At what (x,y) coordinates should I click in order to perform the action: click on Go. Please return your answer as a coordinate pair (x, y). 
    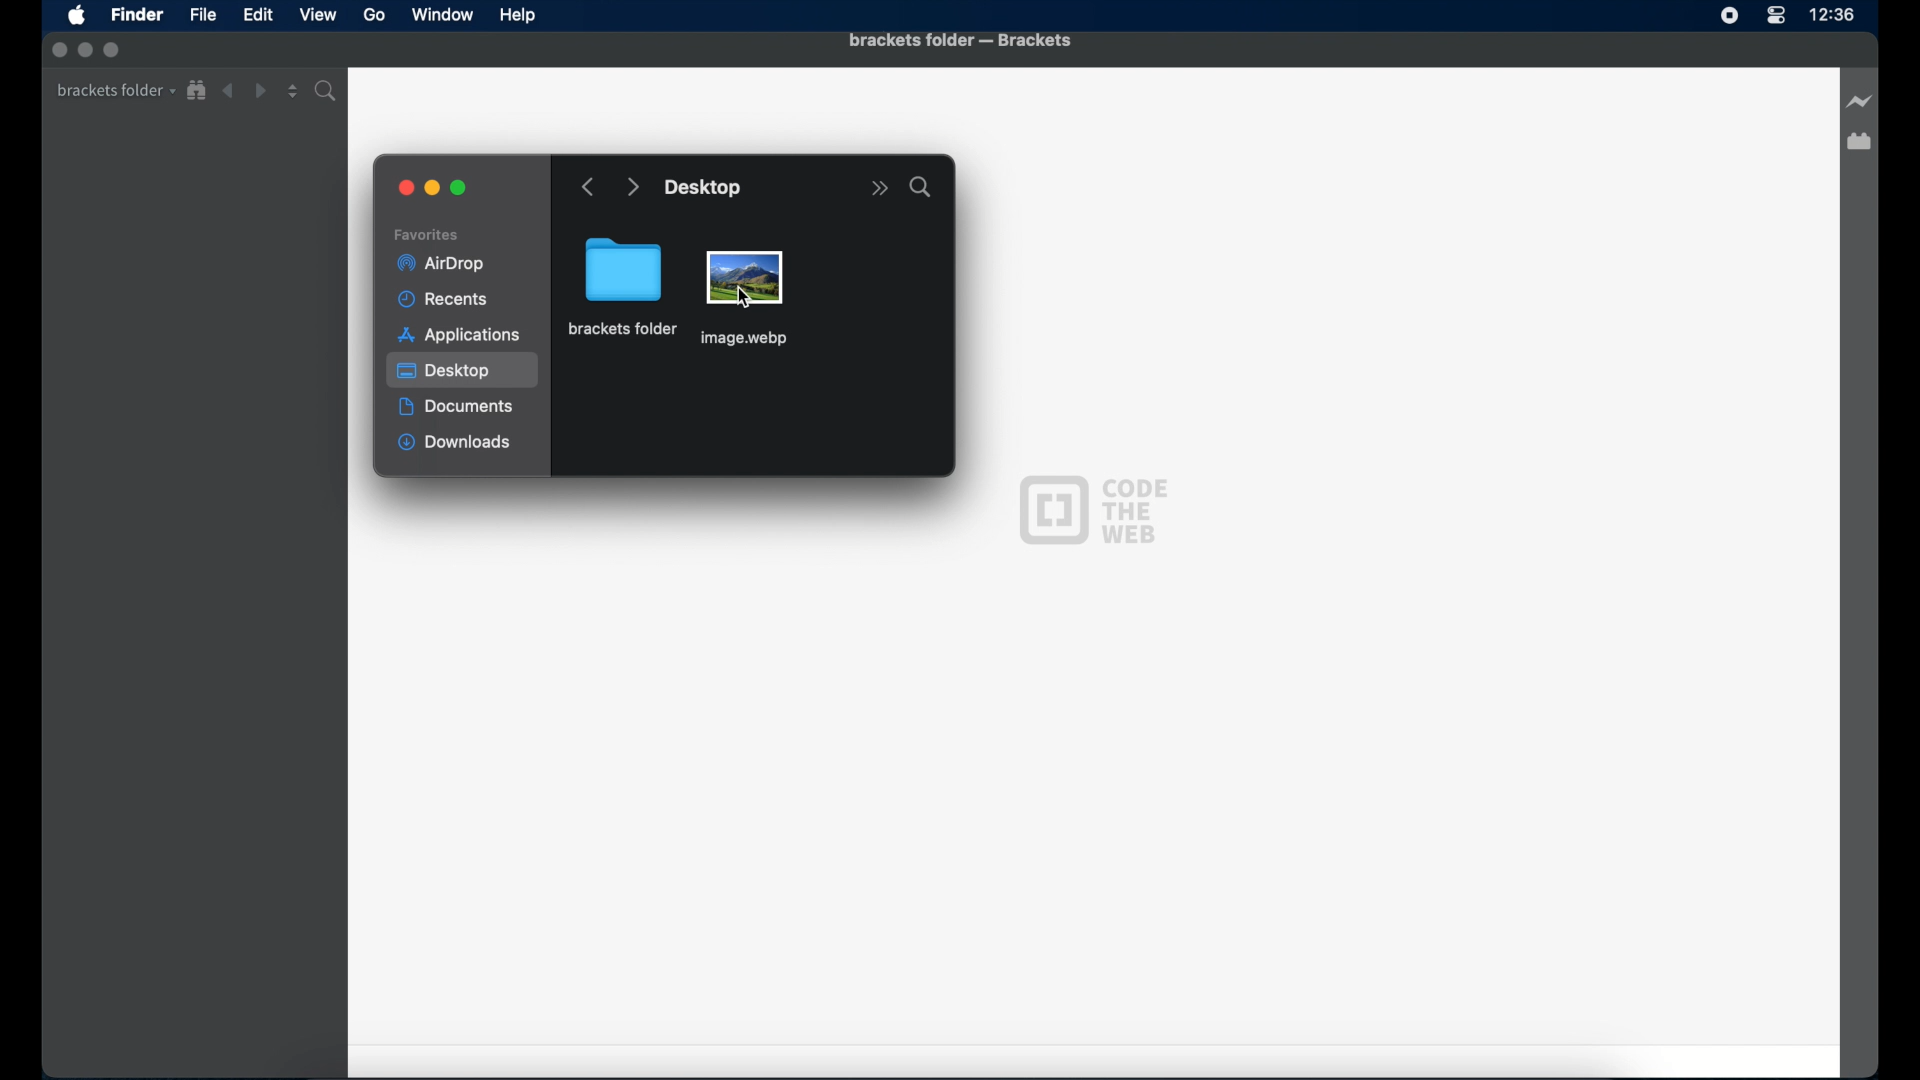
    Looking at the image, I should click on (374, 14).